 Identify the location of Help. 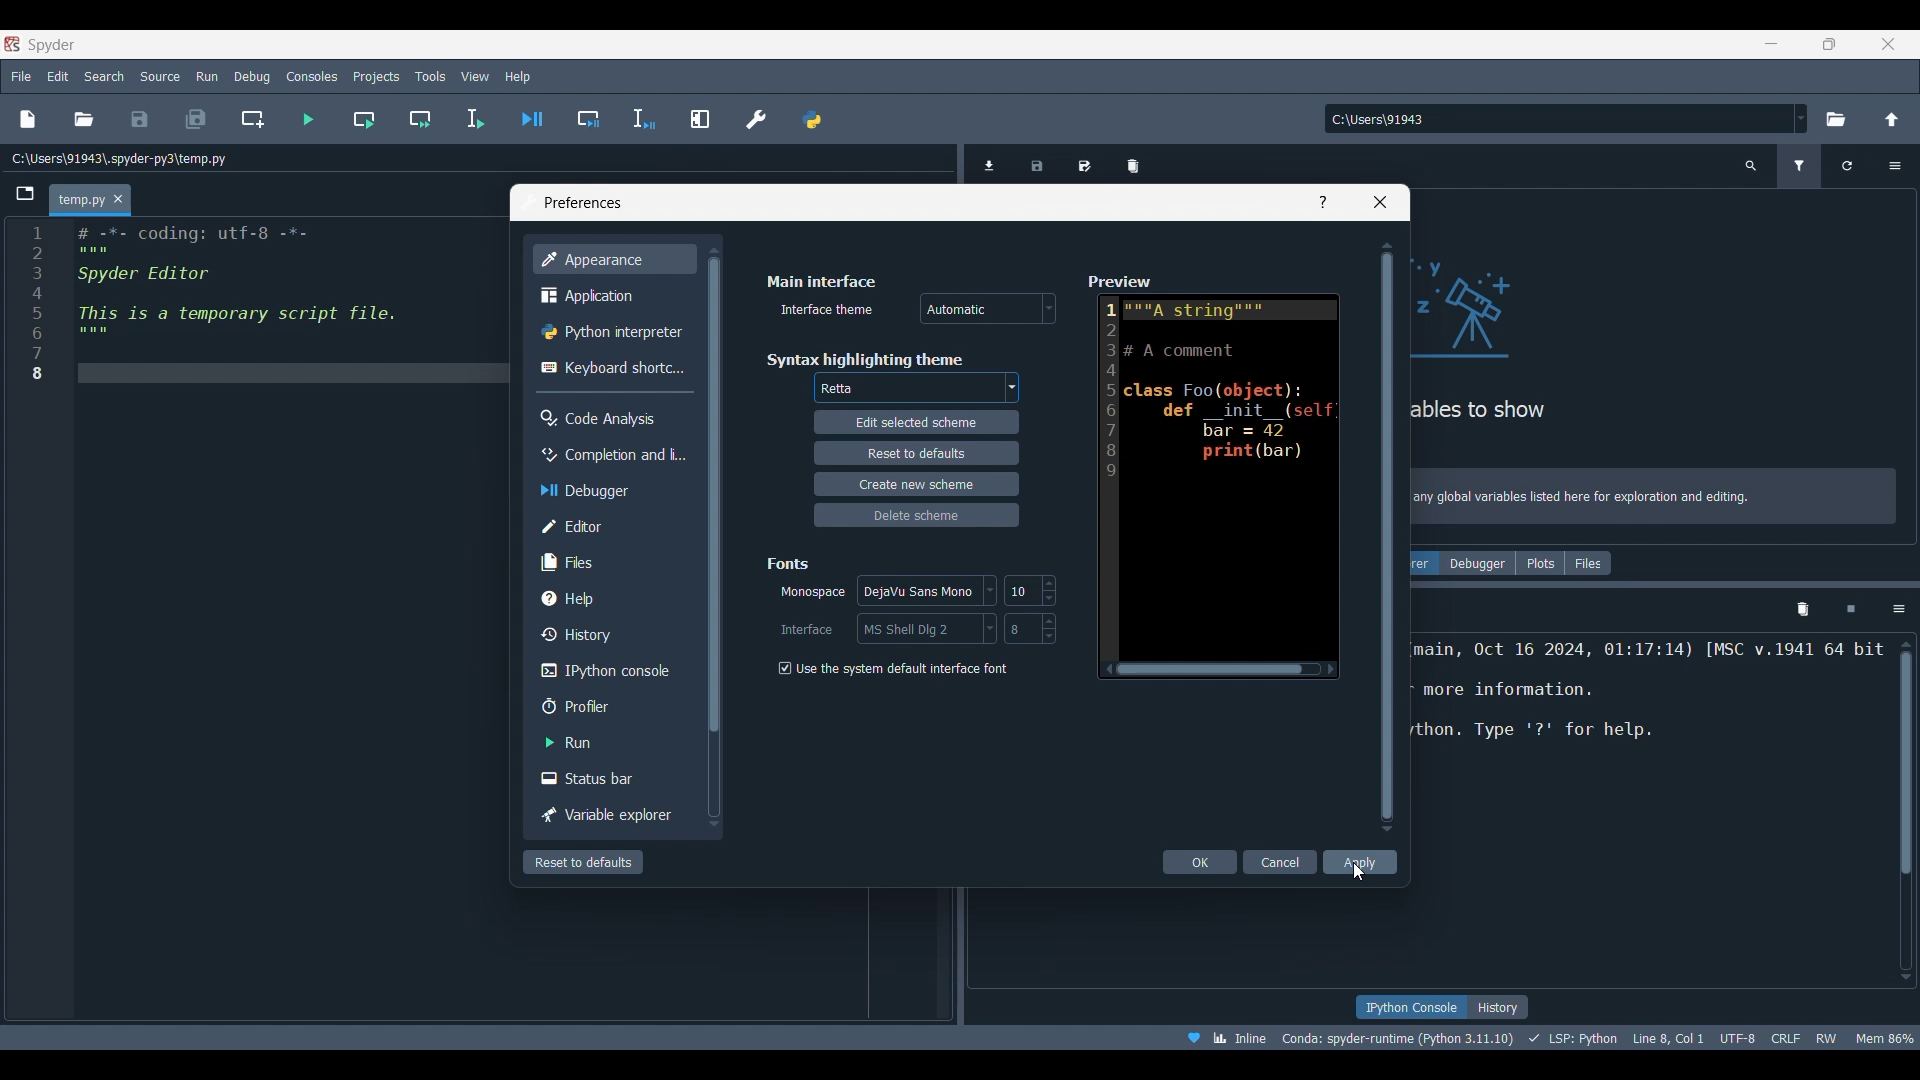
(610, 598).